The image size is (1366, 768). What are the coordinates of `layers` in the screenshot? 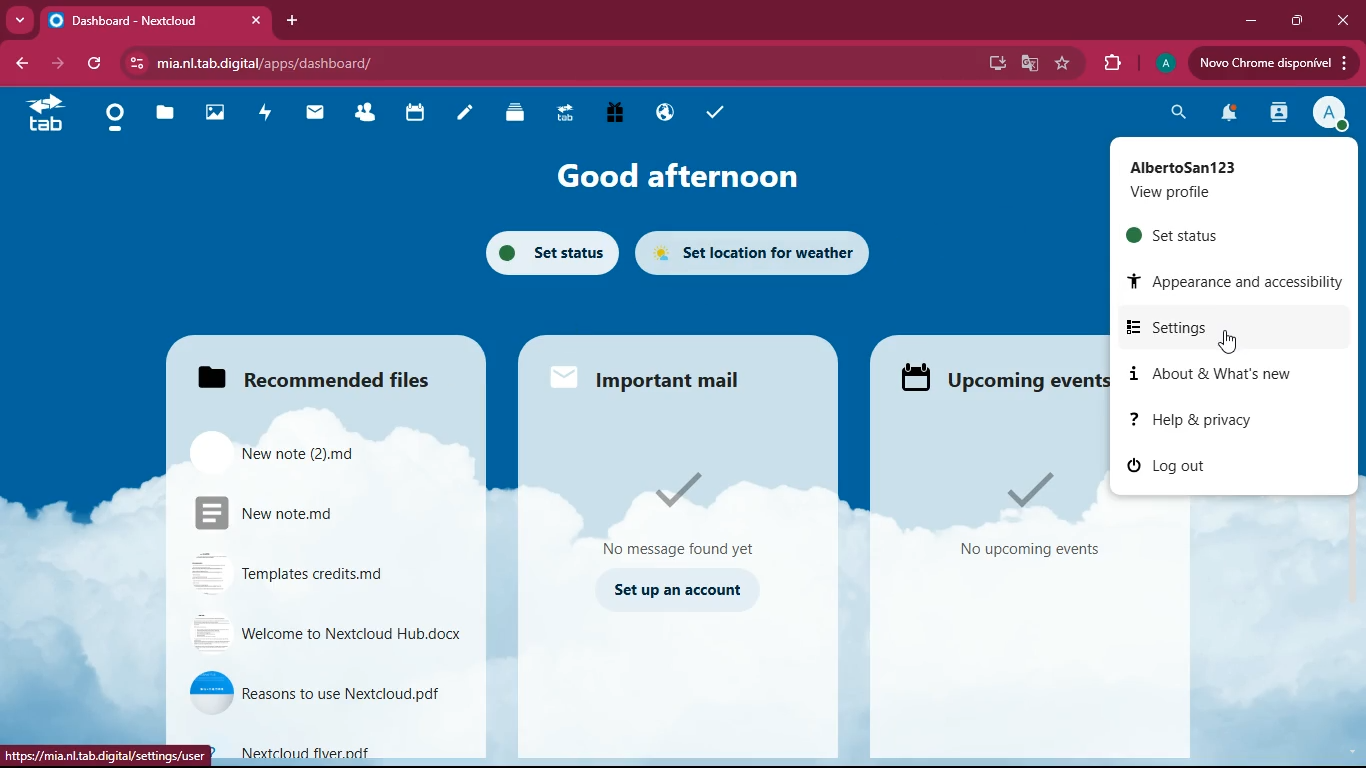 It's located at (510, 115).